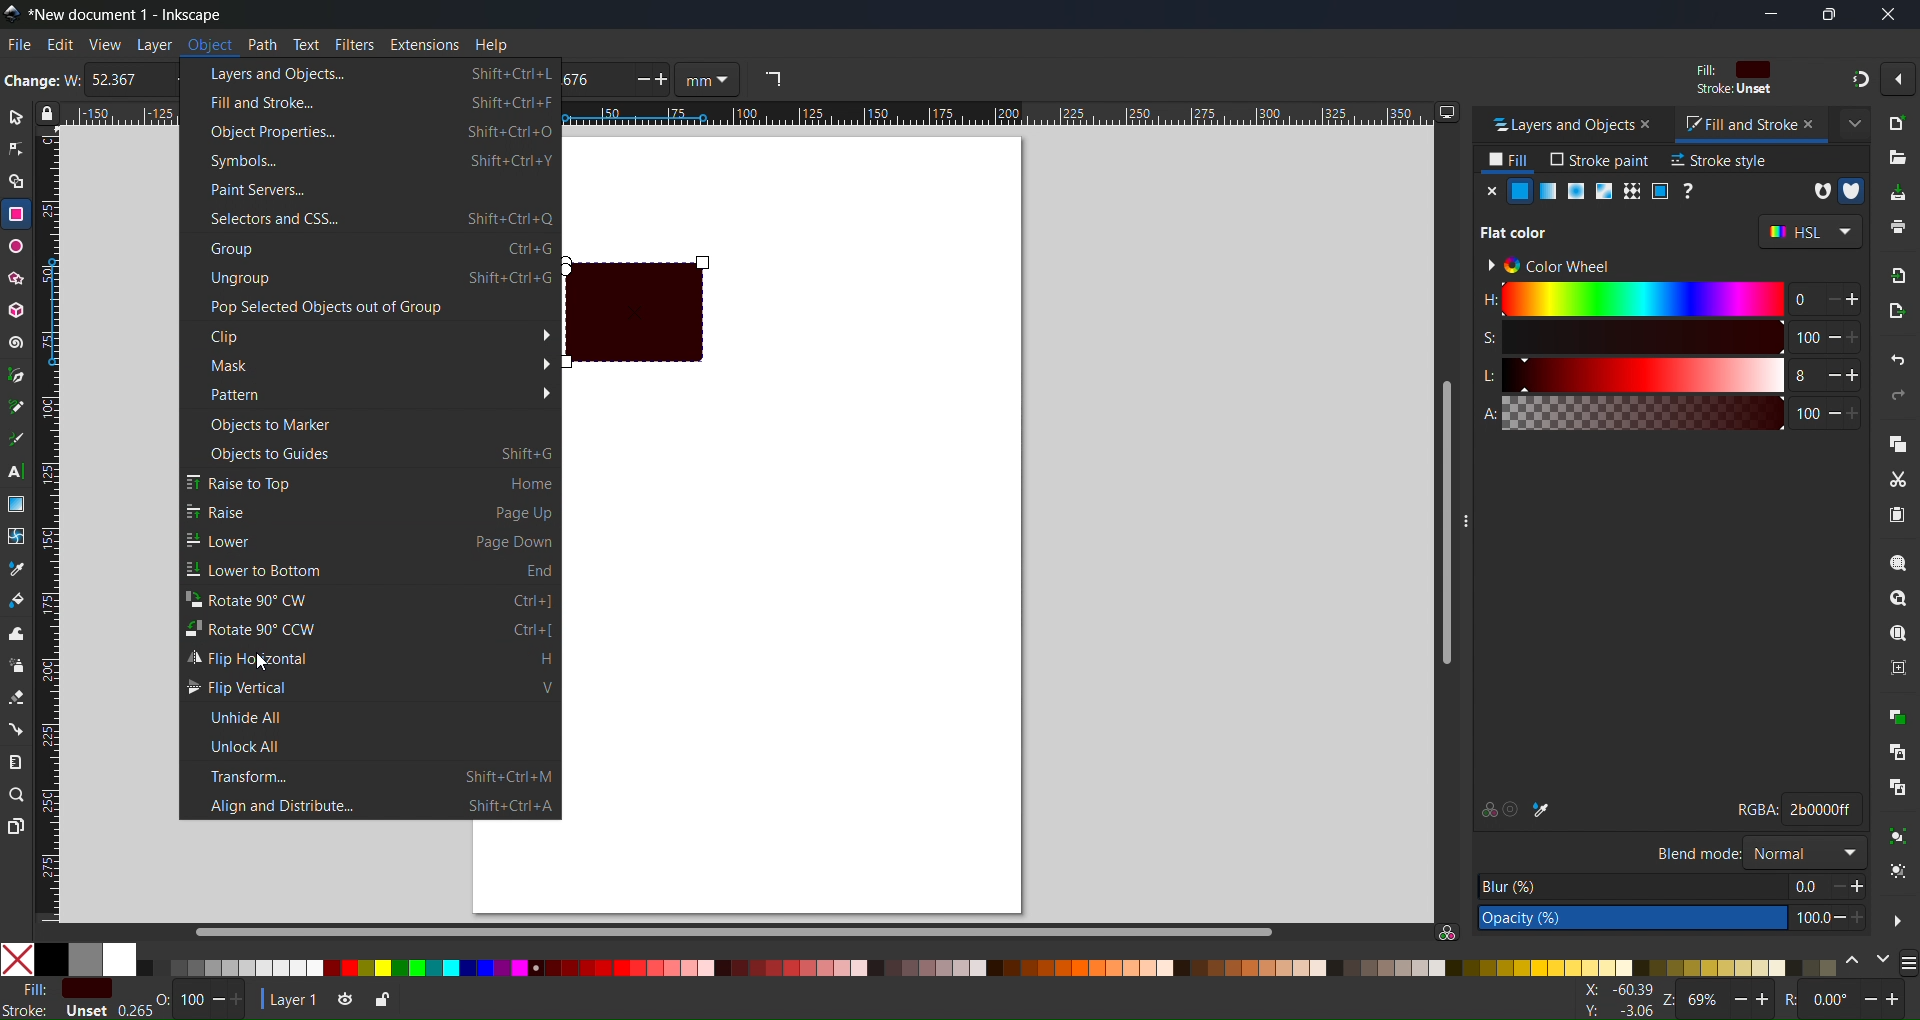 The image size is (1920, 1020). I want to click on increase blur, so click(1858, 885).